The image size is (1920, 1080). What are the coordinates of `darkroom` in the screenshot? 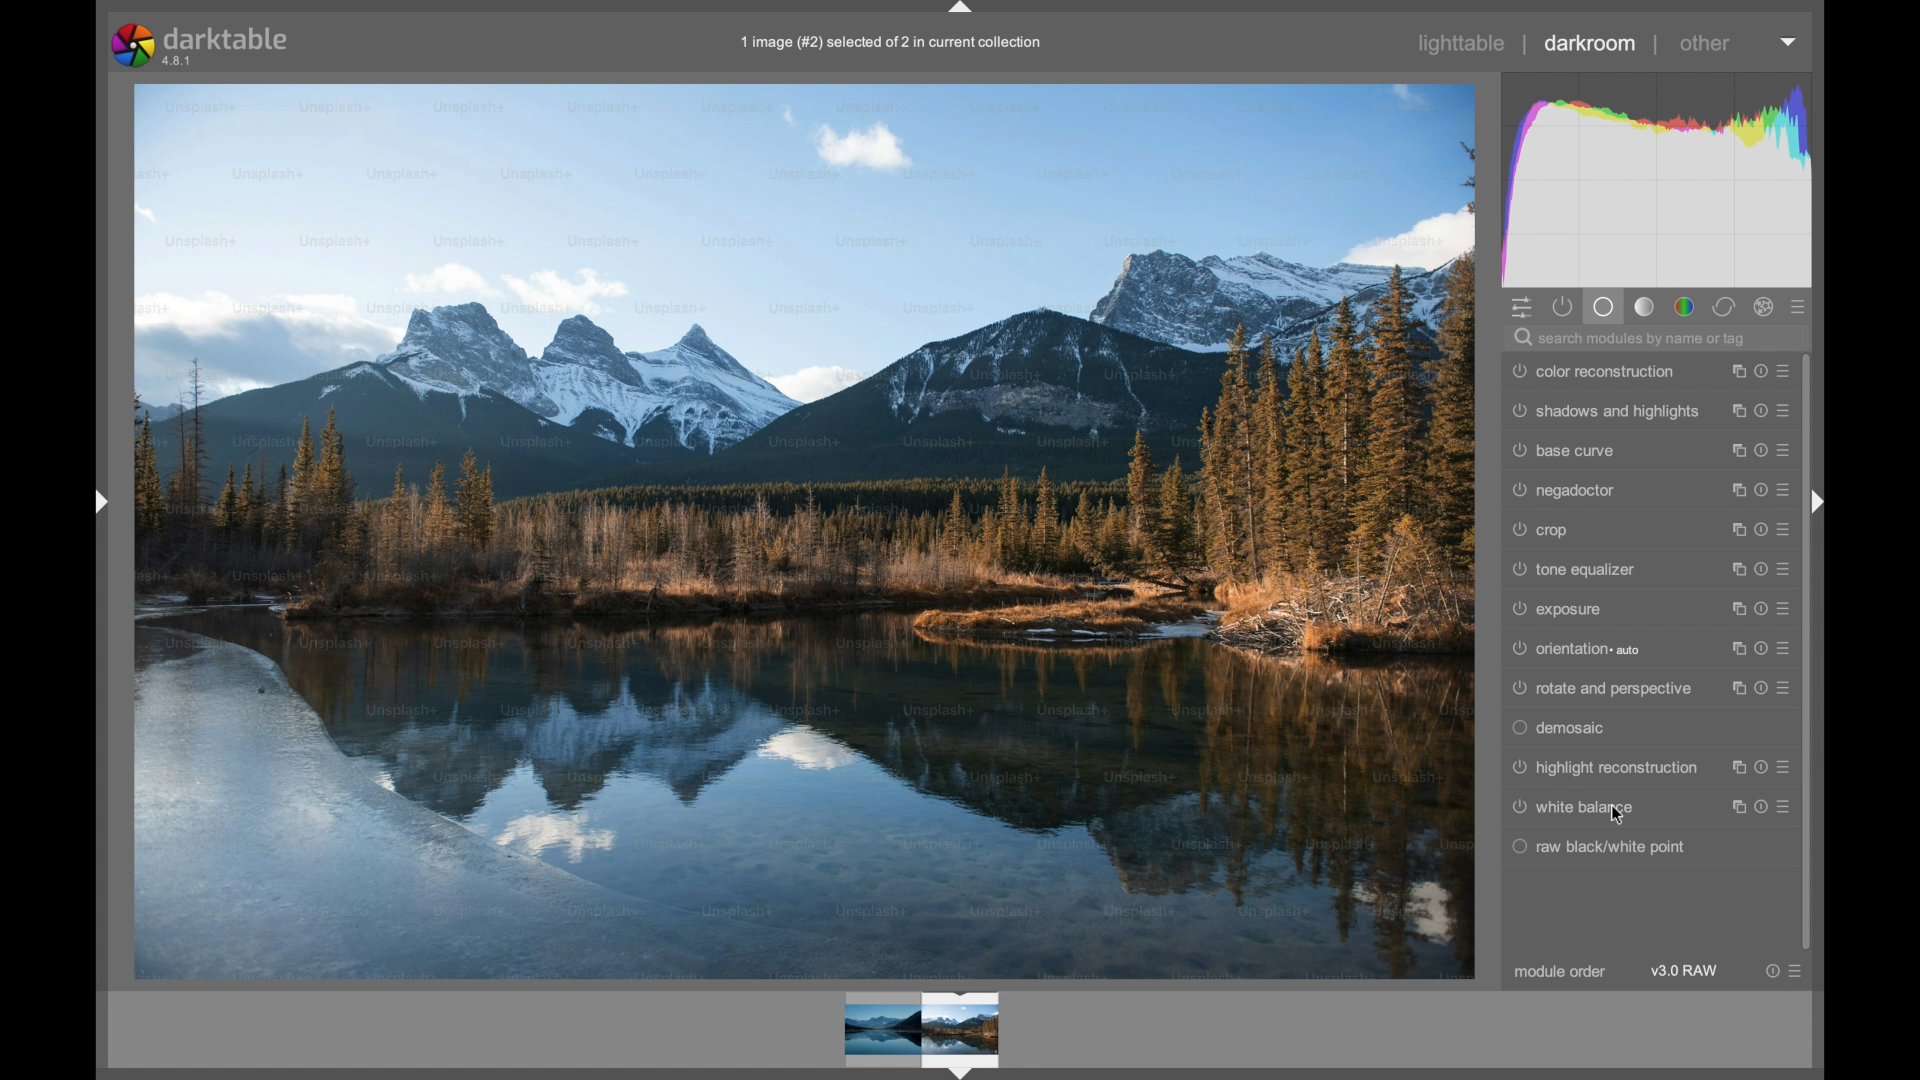 It's located at (1592, 43).